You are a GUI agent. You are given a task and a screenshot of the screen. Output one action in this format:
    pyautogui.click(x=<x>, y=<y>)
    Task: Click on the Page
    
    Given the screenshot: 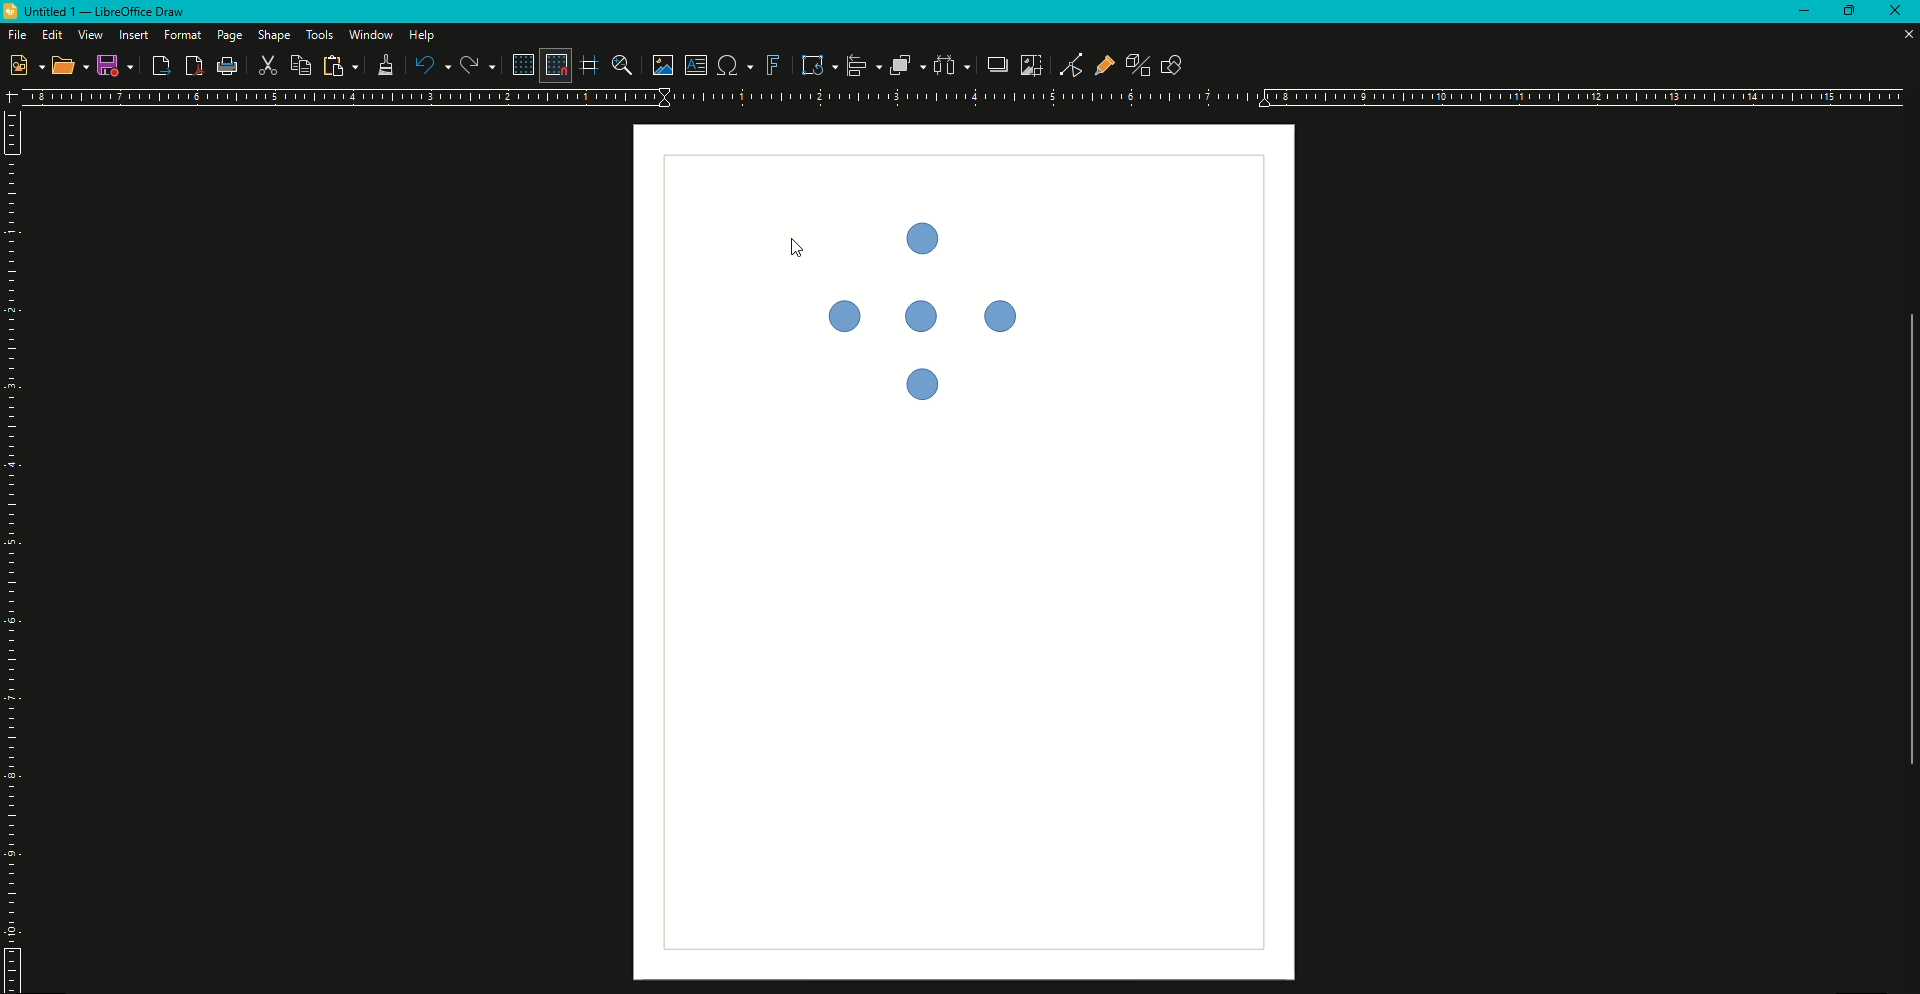 What is the action you would take?
    pyautogui.click(x=229, y=36)
    